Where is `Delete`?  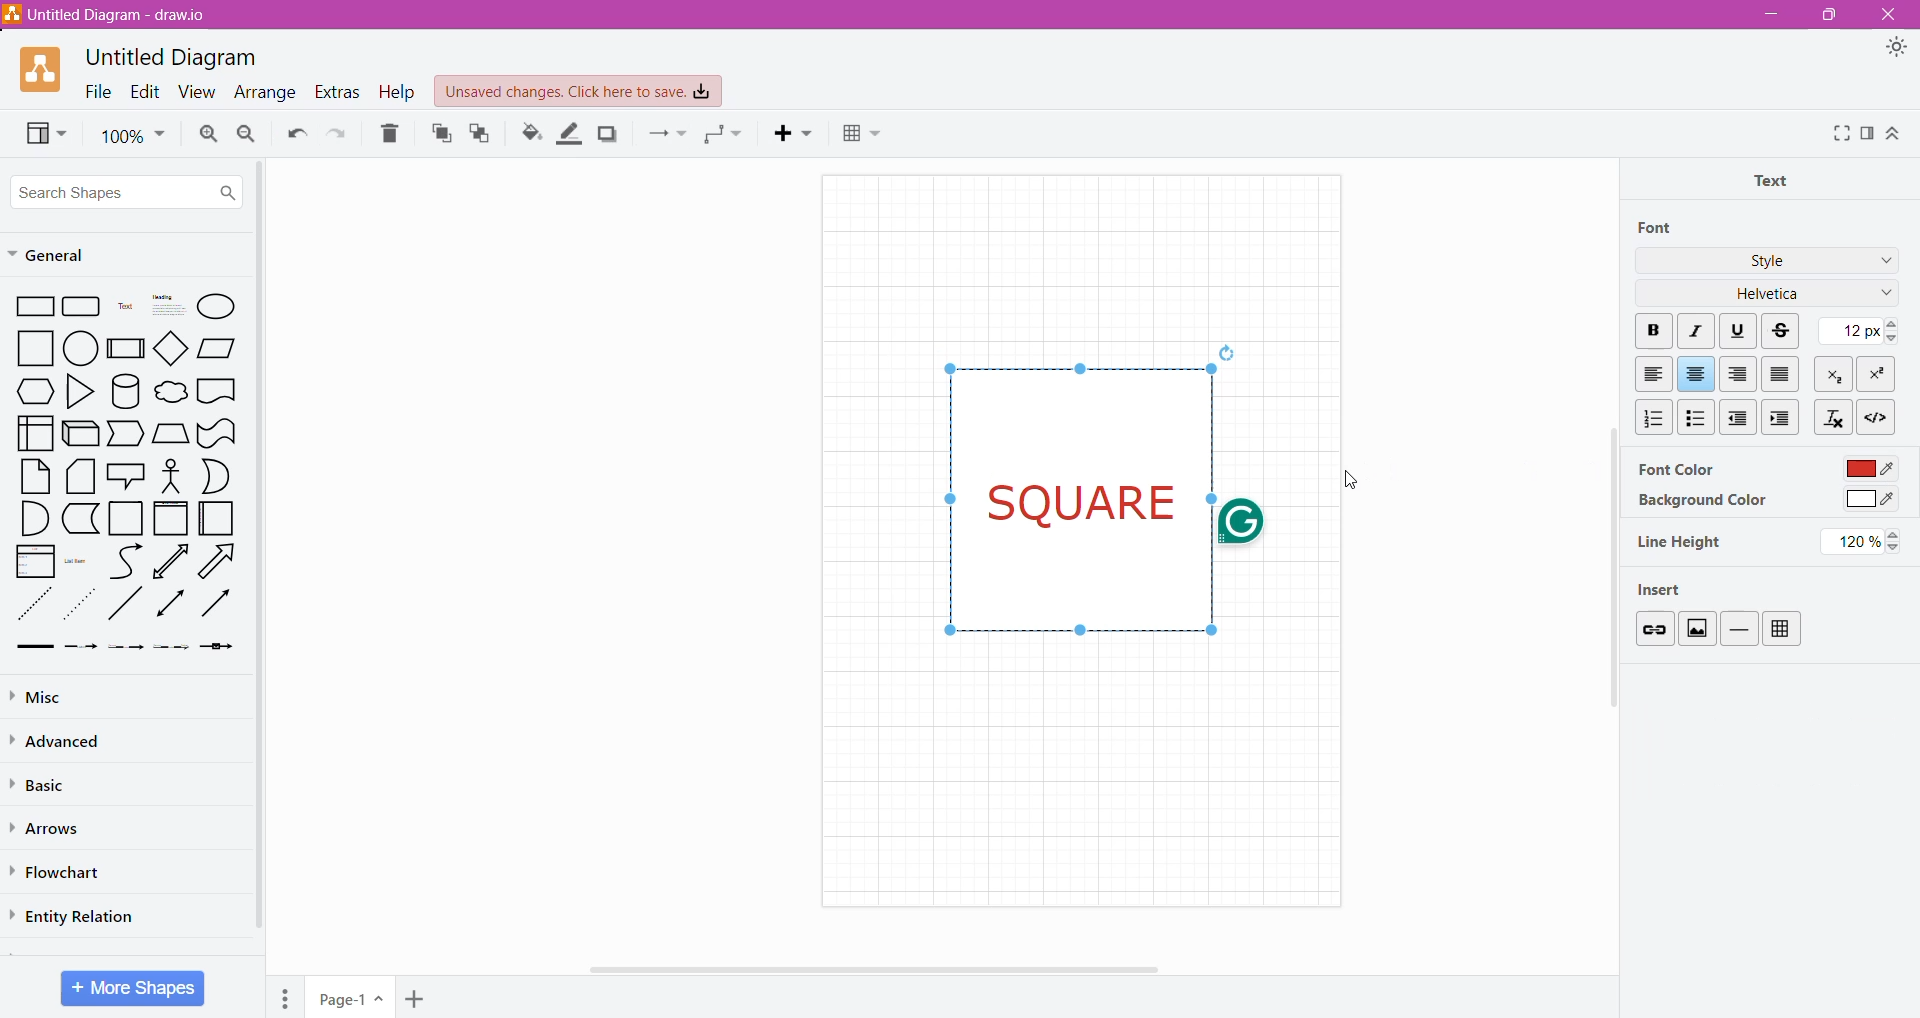 Delete is located at coordinates (397, 135).